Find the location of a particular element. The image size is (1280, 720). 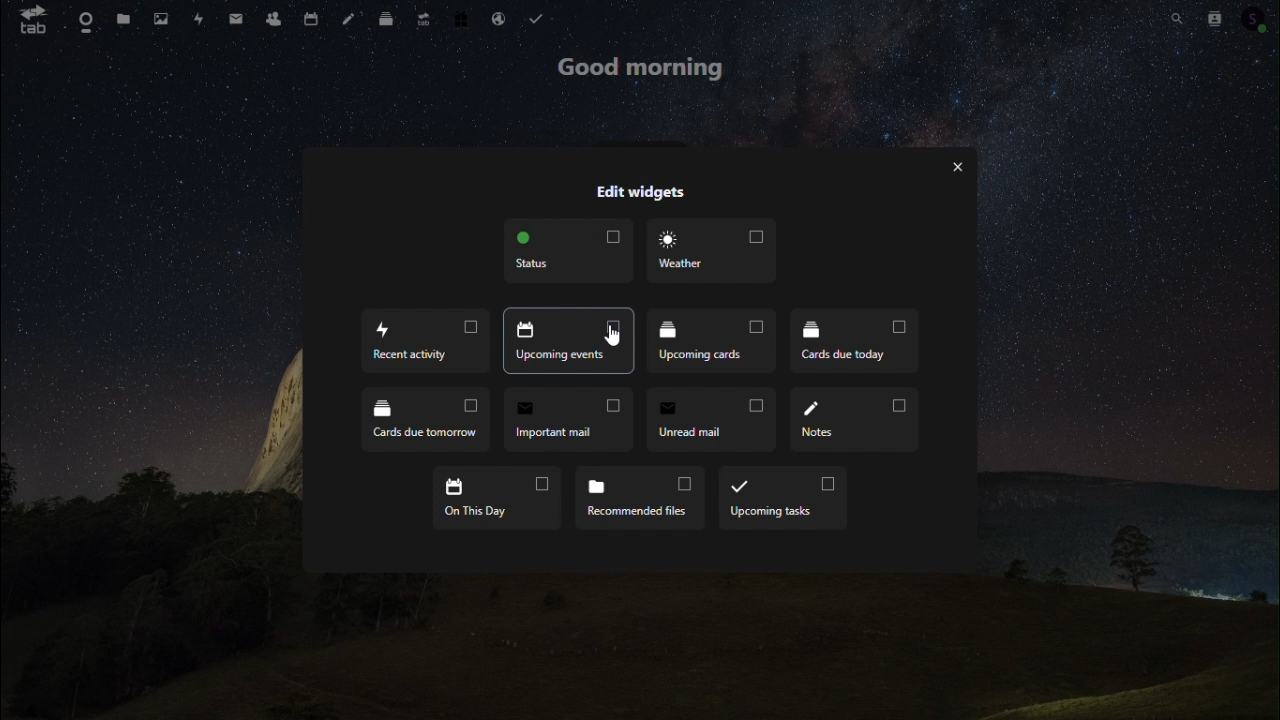

Cards due today is located at coordinates (854, 341).